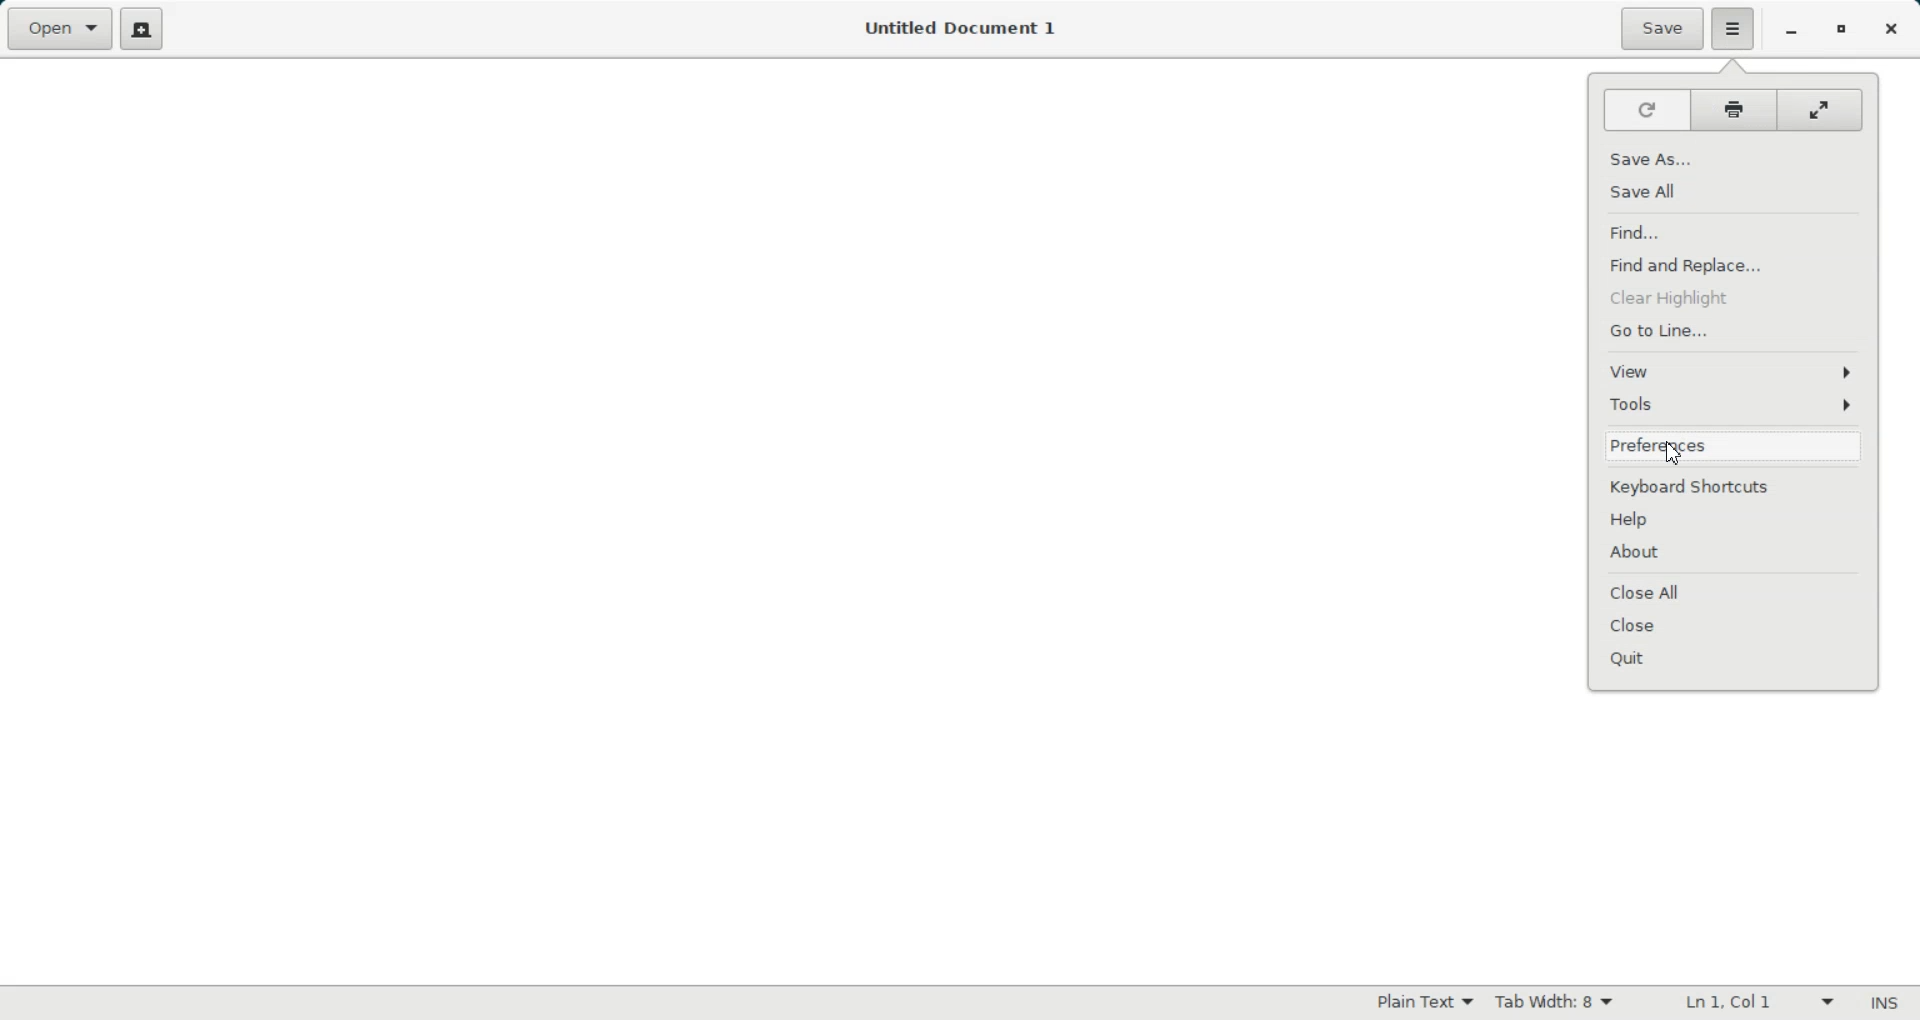 Image resolution: width=1920 pixels, height=1020 pixels. Describe the element at coordinates (1792, 30) in the screenshot. I see `Minimize` at that location.